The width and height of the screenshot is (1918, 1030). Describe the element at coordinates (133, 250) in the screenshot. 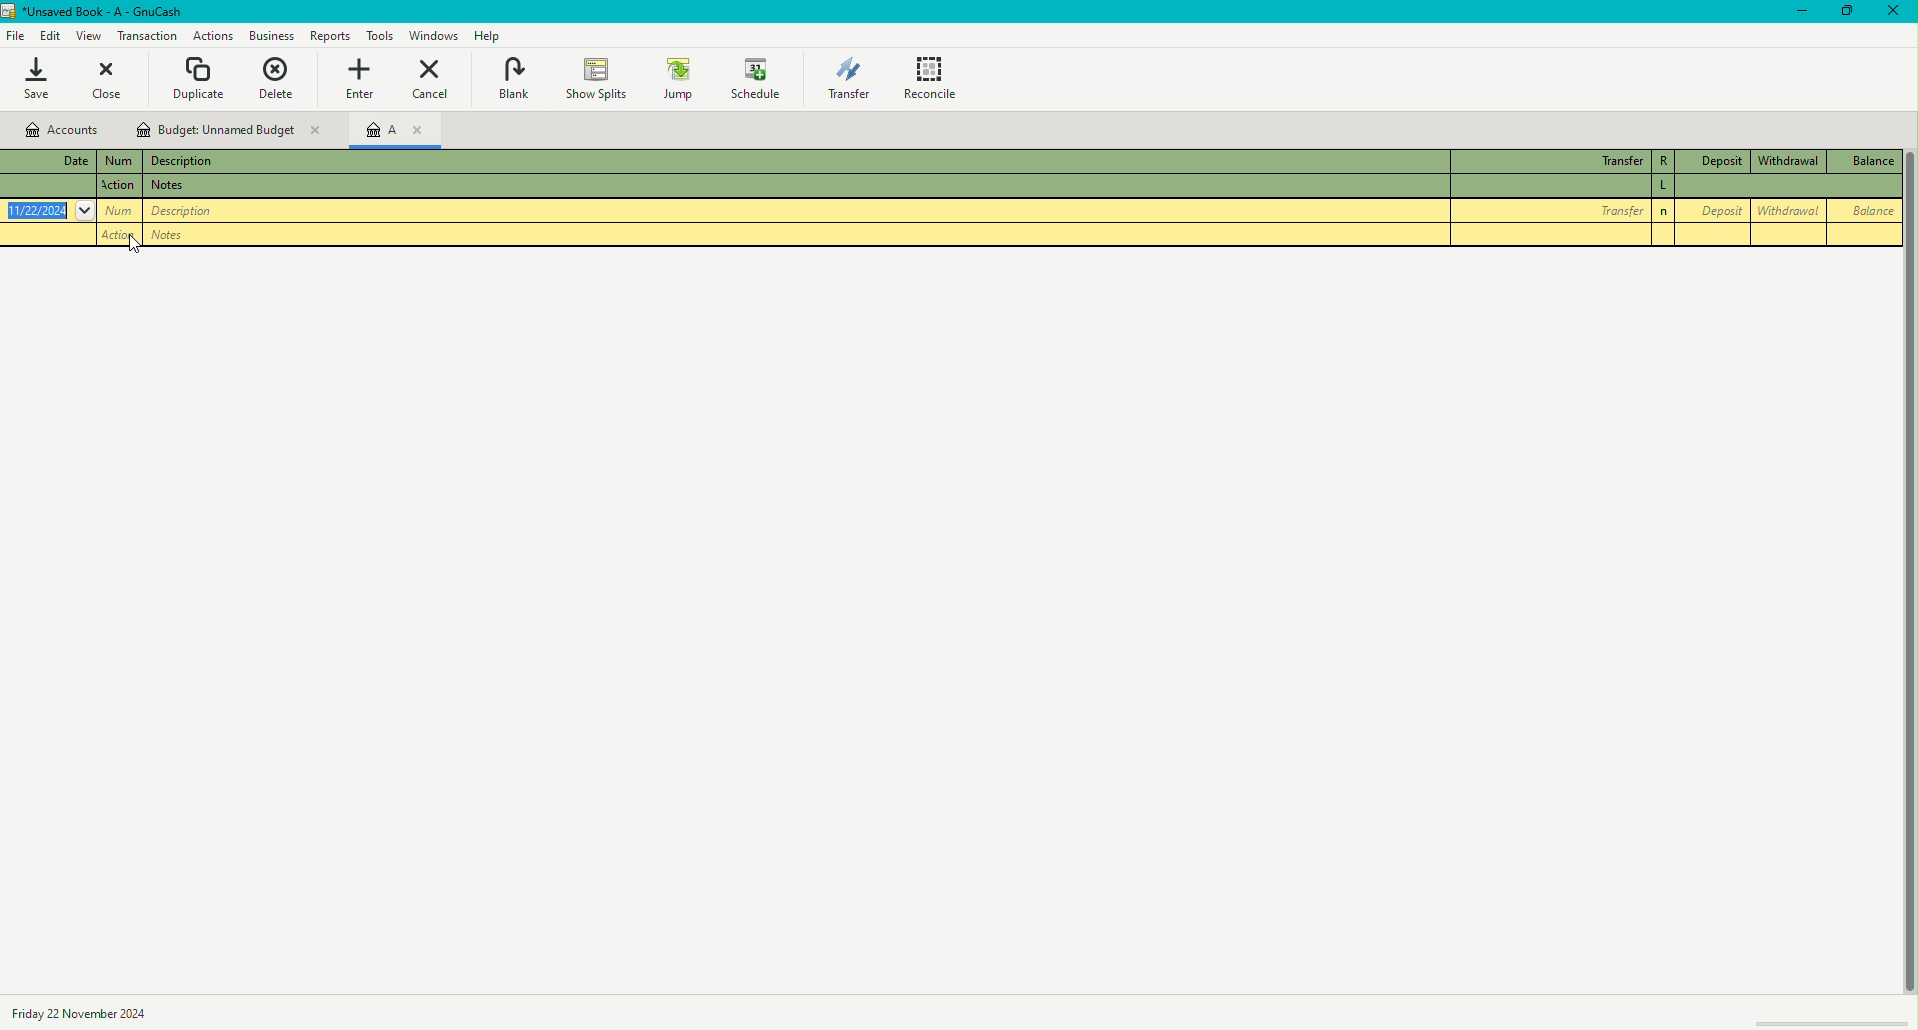

I see `cursor` at that location.